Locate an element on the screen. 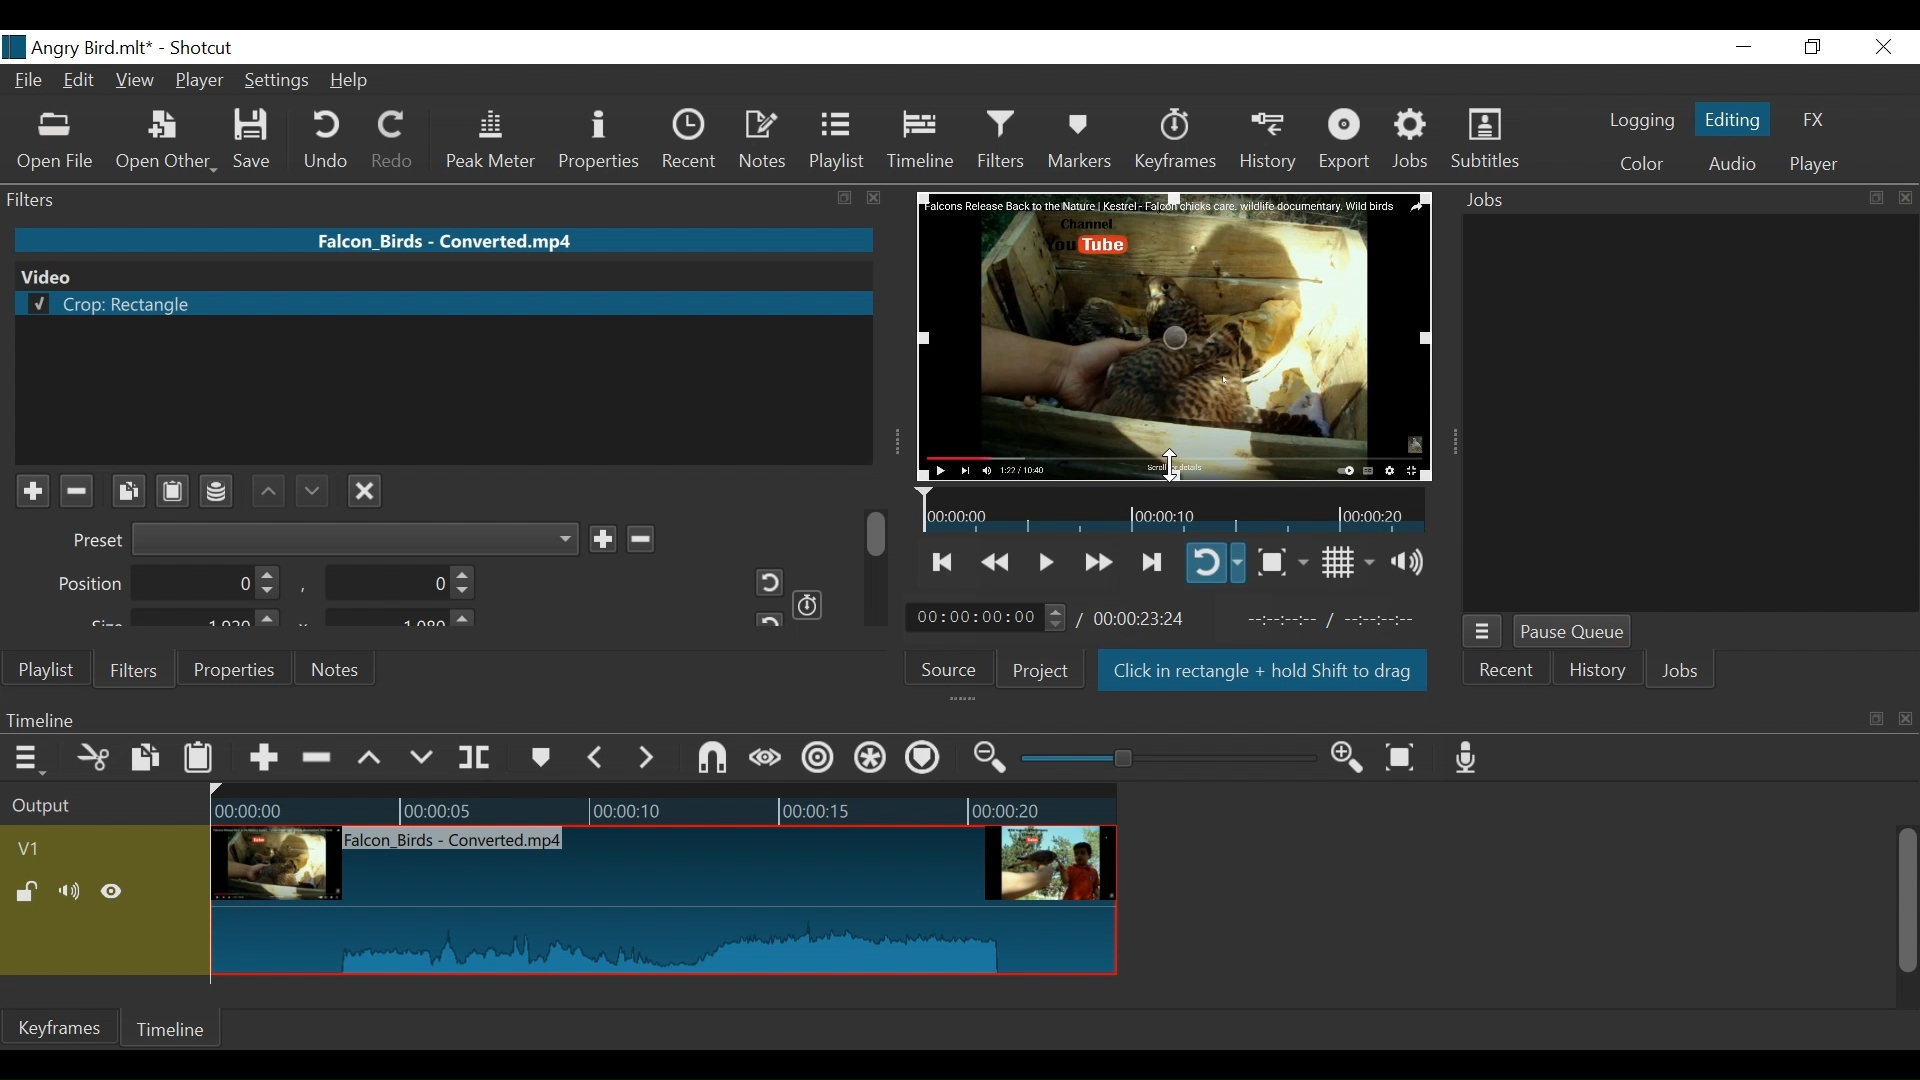 The width and height of the screenshot is (1920, 1080). Playlist is located at coordinates (47, 670).